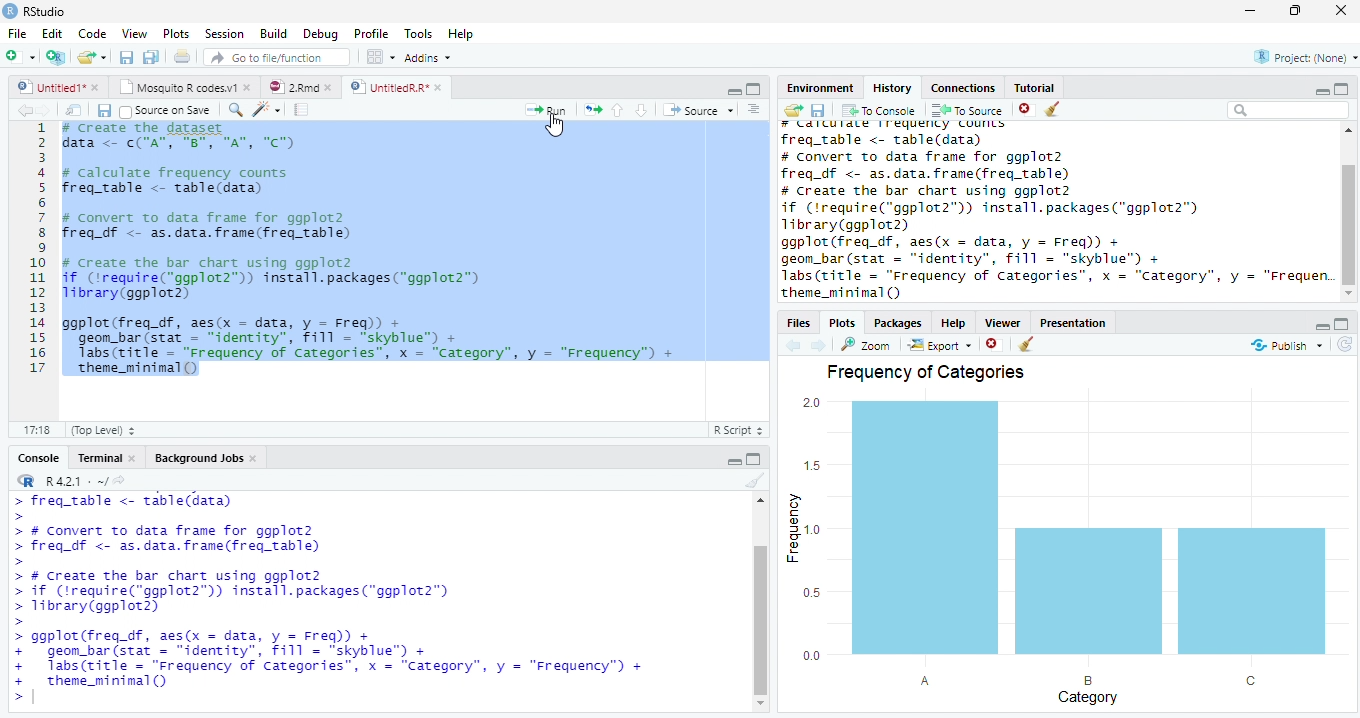  Describe the element at coordinates (1345, 344) in the screenshot. I see `Revert` at that location.